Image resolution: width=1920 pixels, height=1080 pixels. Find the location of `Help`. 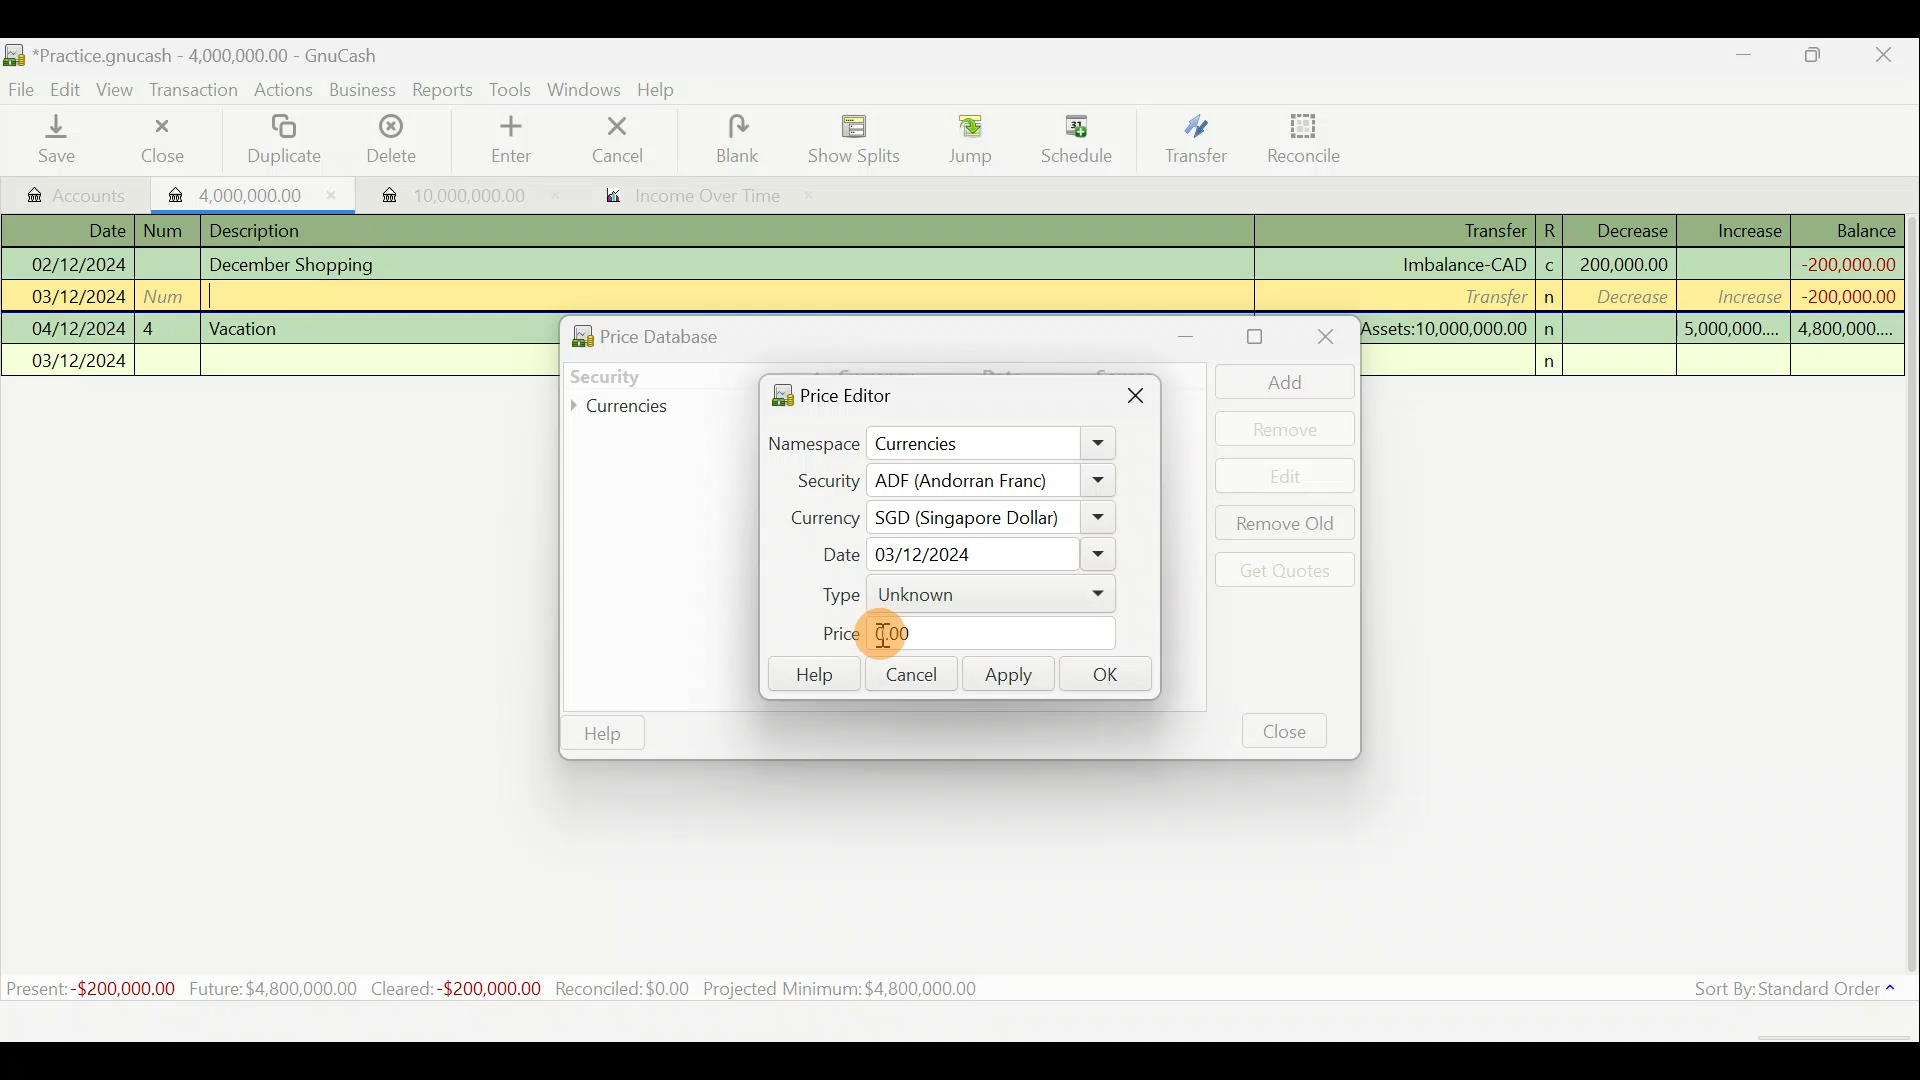

Help is located at coordinates (812, 675).